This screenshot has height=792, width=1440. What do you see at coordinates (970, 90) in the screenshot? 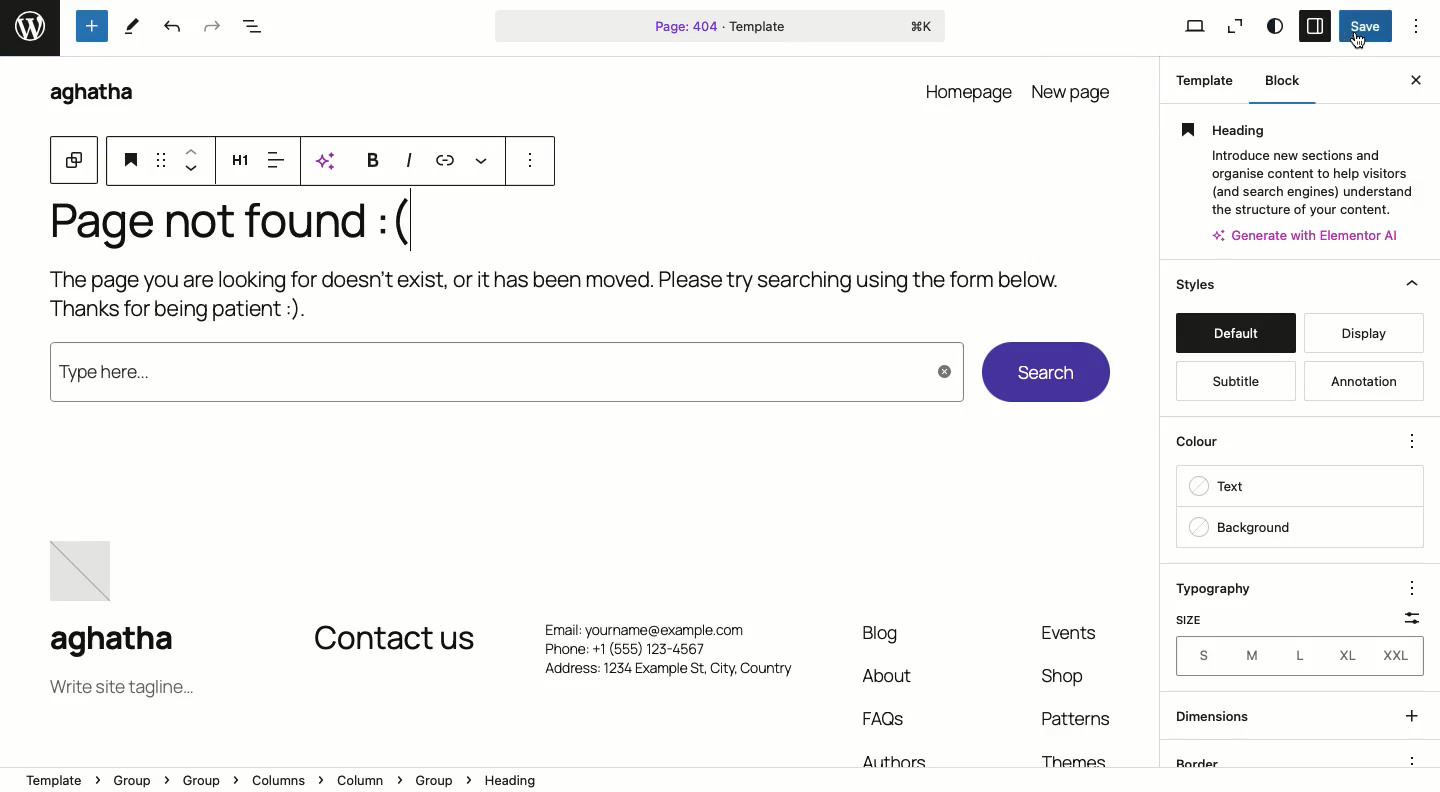
I see `homepage` at bounding box center [970, 90].